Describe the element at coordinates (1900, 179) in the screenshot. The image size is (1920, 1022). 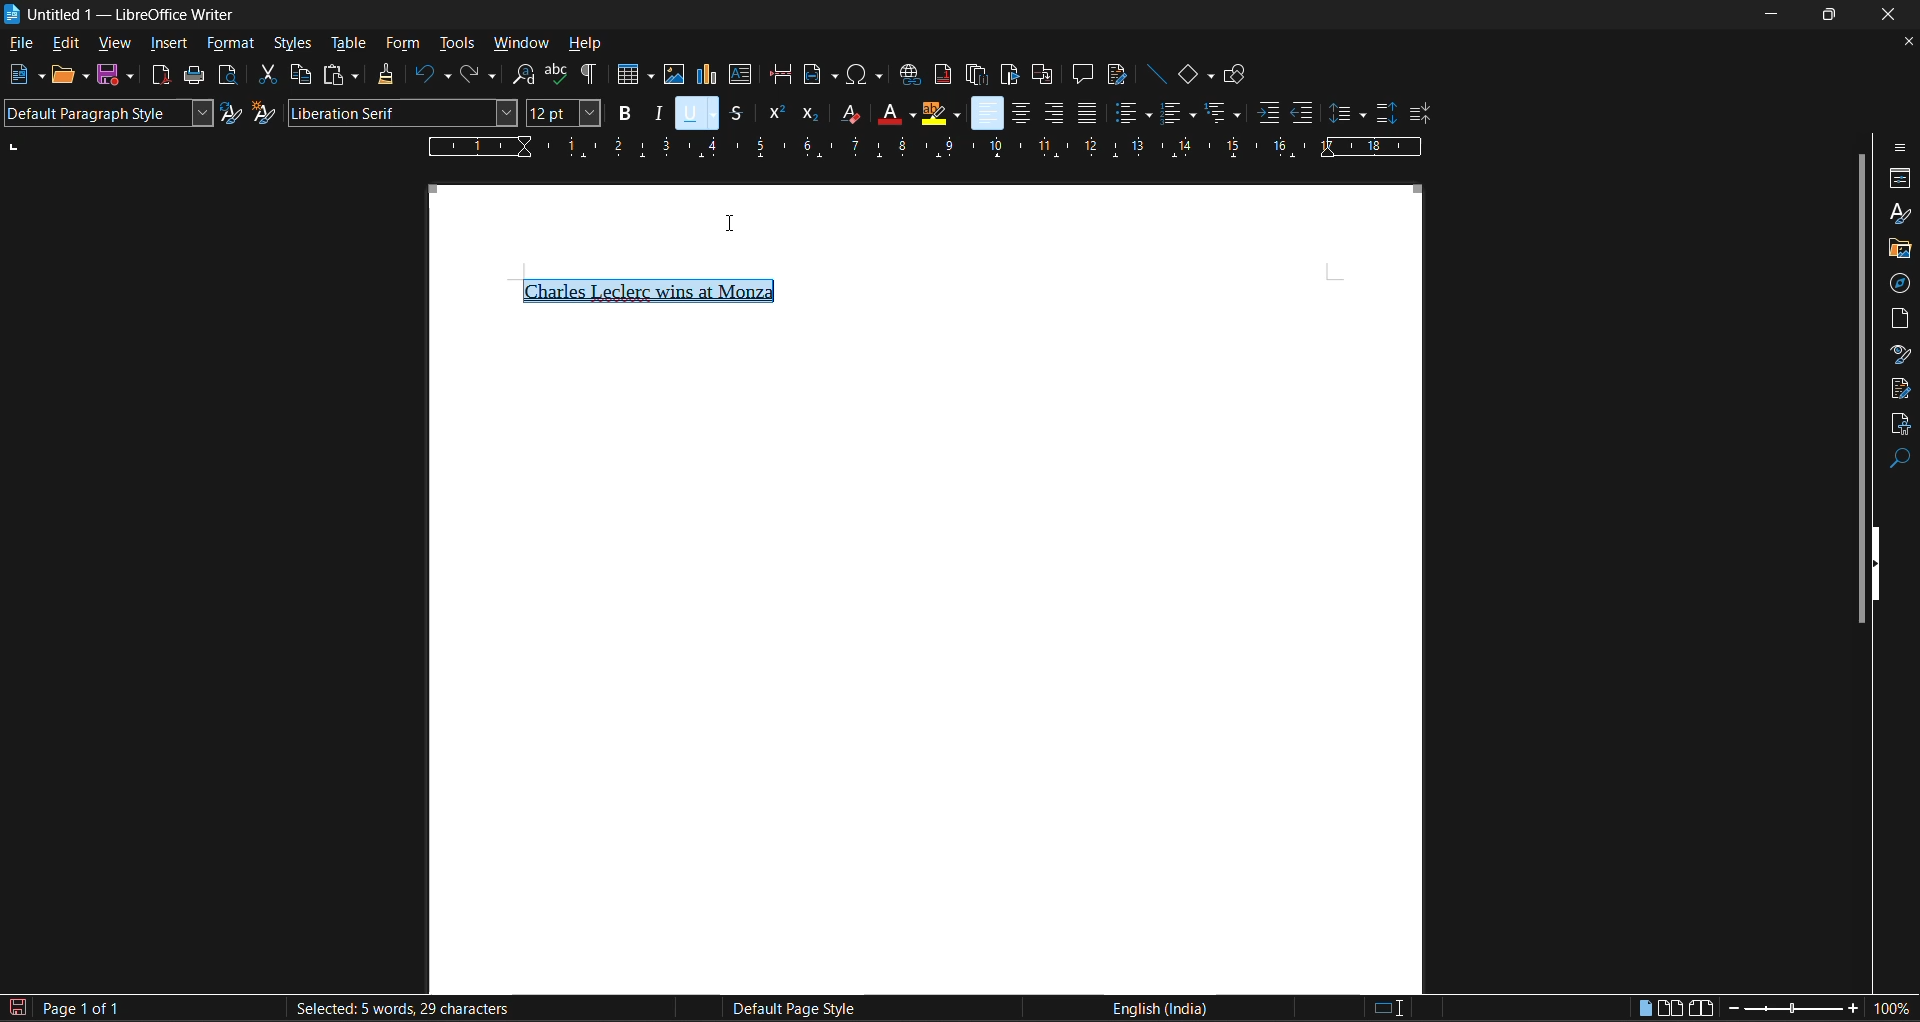
I see `properties` at that location.